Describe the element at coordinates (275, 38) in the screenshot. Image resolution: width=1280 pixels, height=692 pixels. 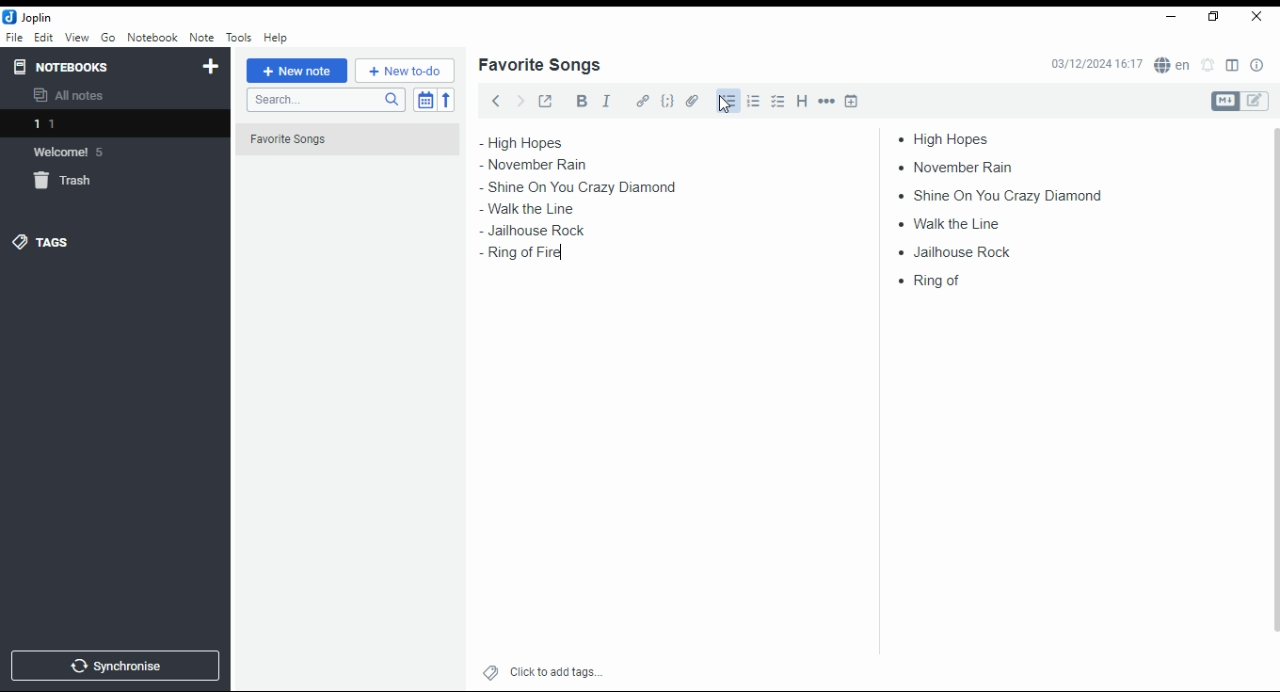
I see `help` at that location.